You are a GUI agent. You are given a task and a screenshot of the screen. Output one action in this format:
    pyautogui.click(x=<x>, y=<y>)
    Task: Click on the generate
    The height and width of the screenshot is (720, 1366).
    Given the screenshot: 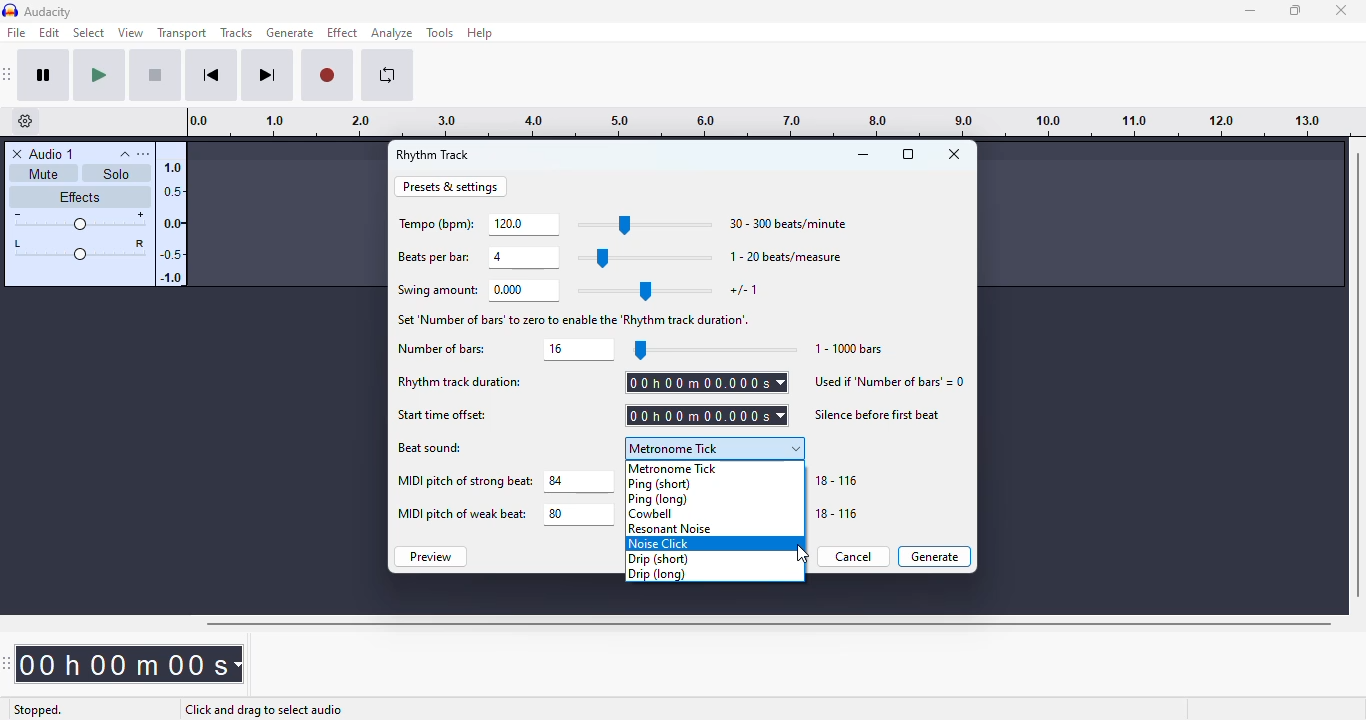 What is the action you would take?
    pyautogui.click(x=934, y=556)
    